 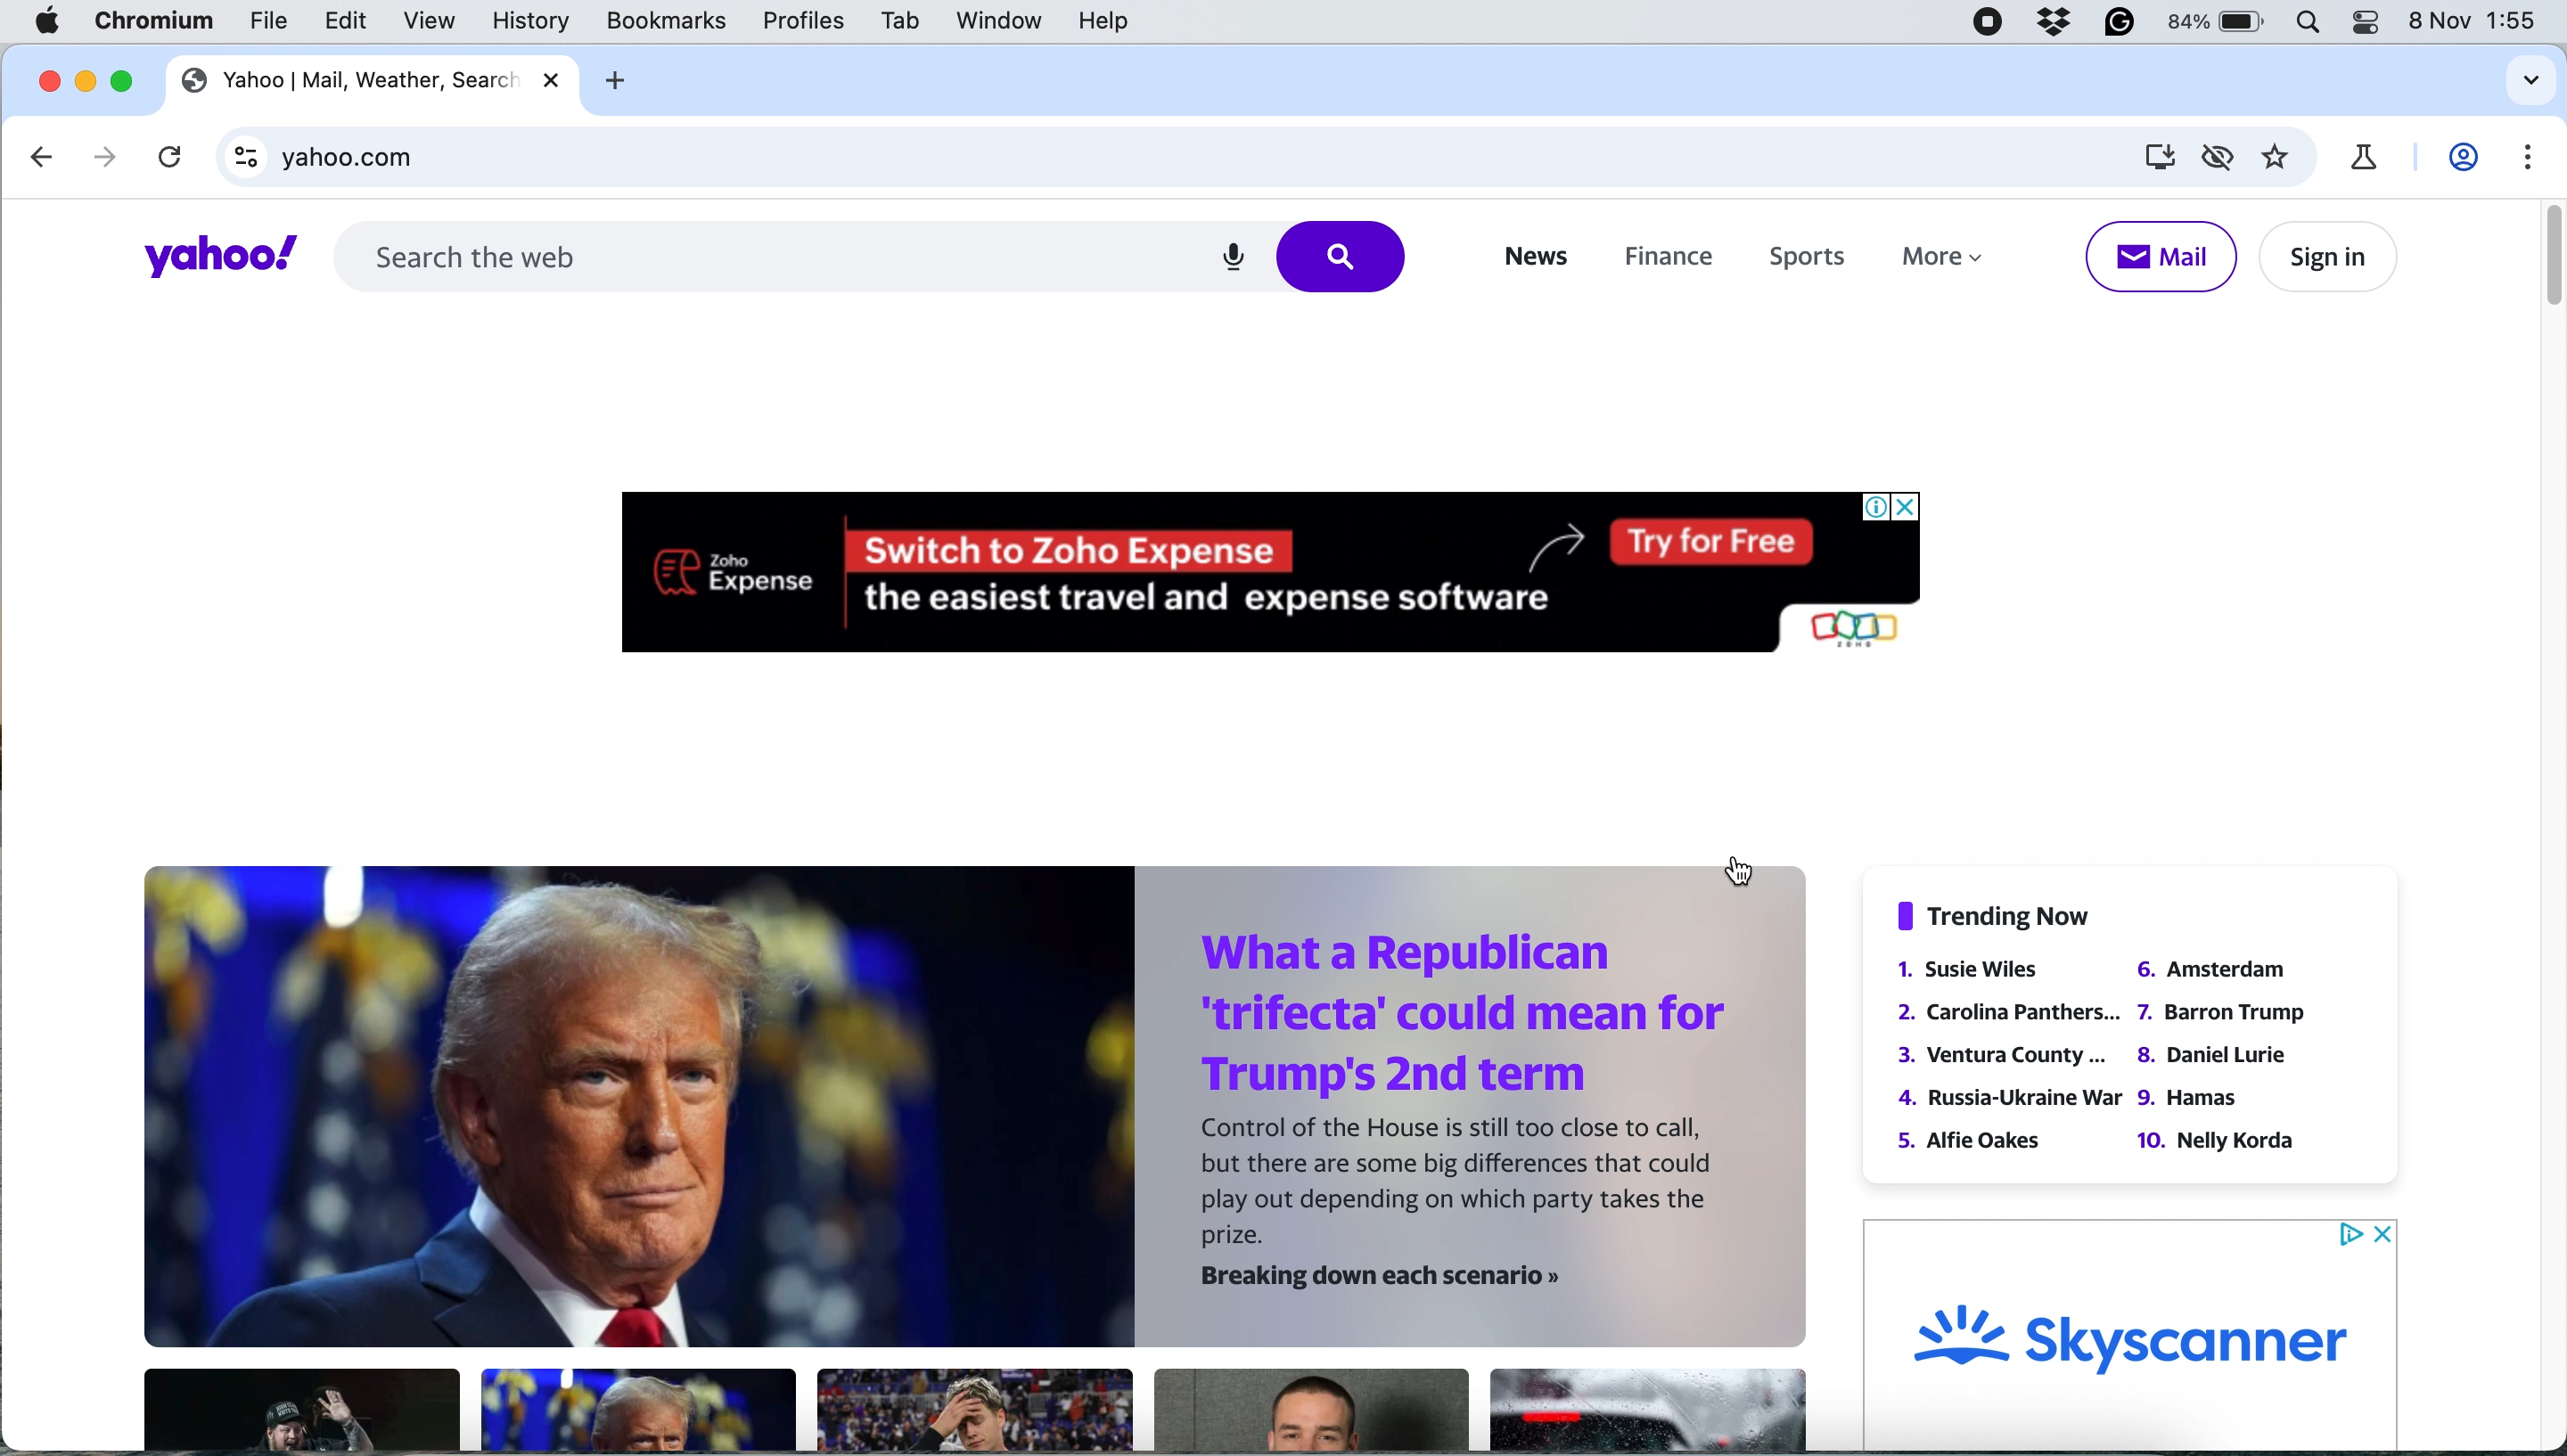 What do you see at coordinates (980, 1108) in the screenshot?
I see `news` at bounding box center [980, 1108].